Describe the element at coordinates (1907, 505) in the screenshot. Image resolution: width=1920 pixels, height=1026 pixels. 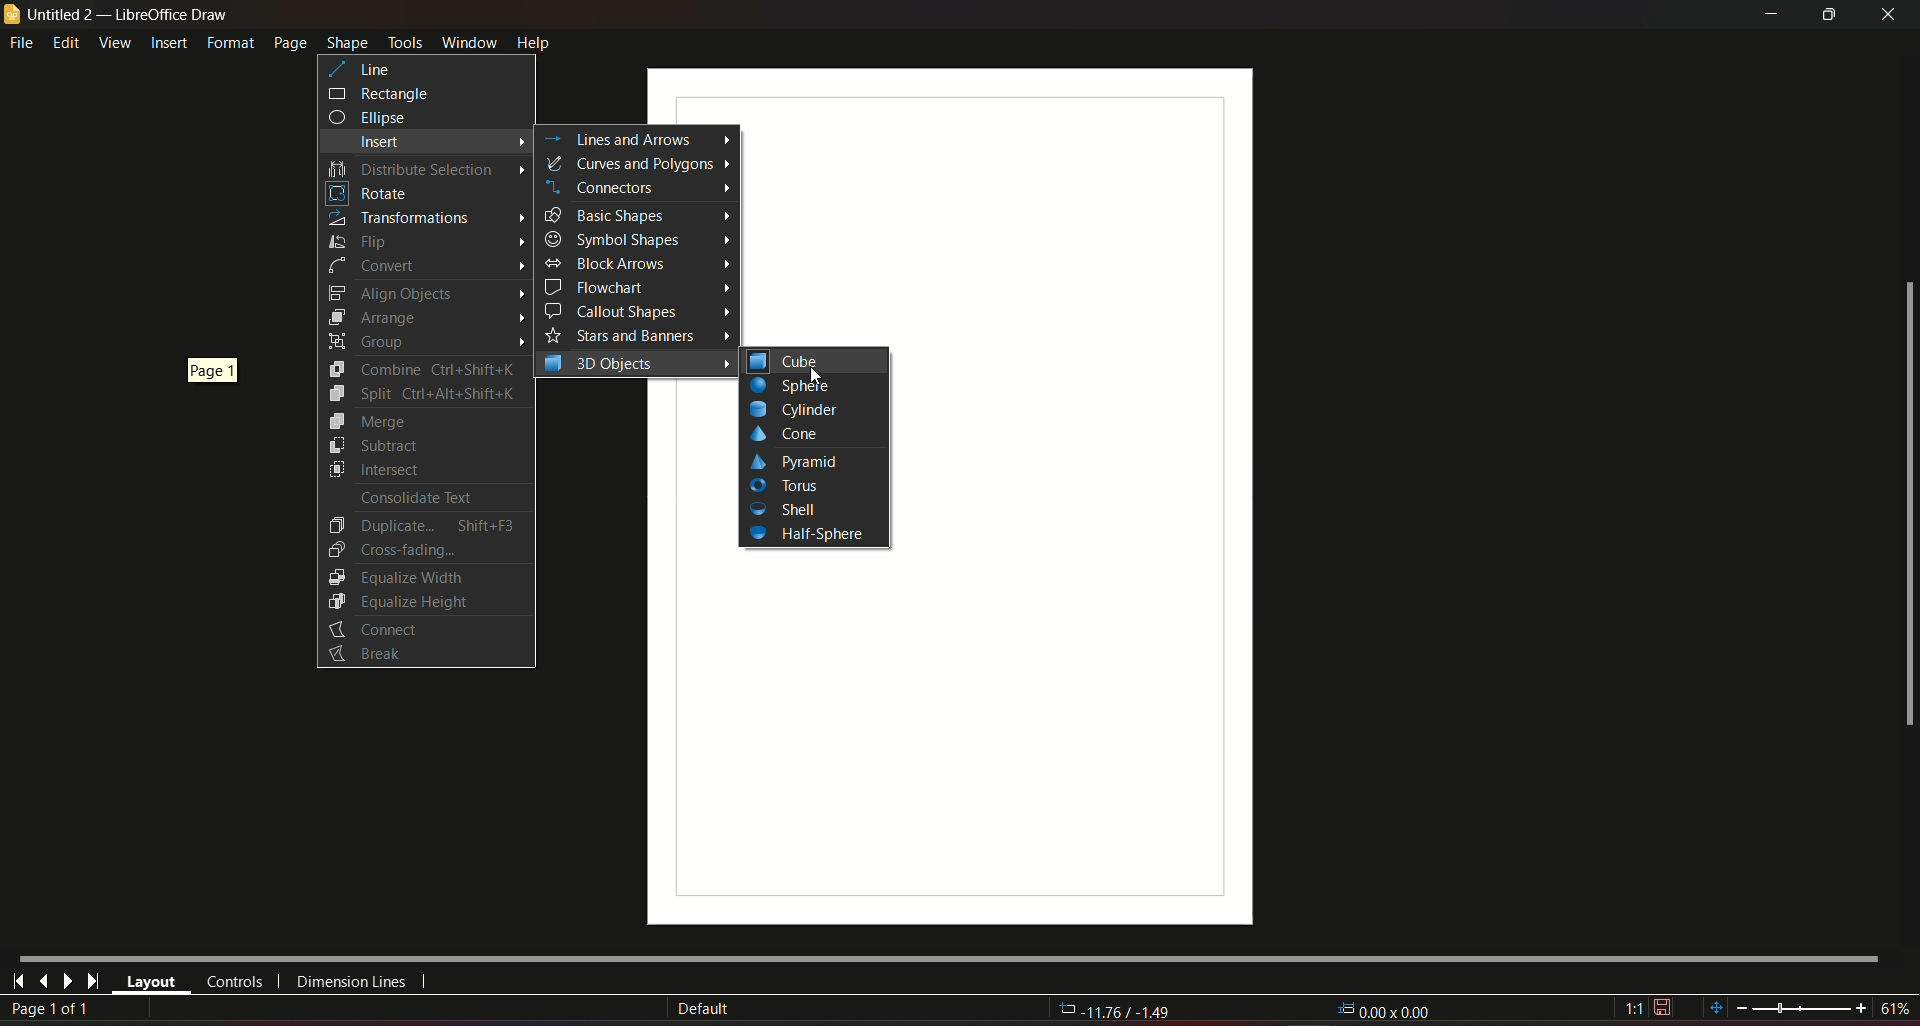
I see `scrollbar` at that location.